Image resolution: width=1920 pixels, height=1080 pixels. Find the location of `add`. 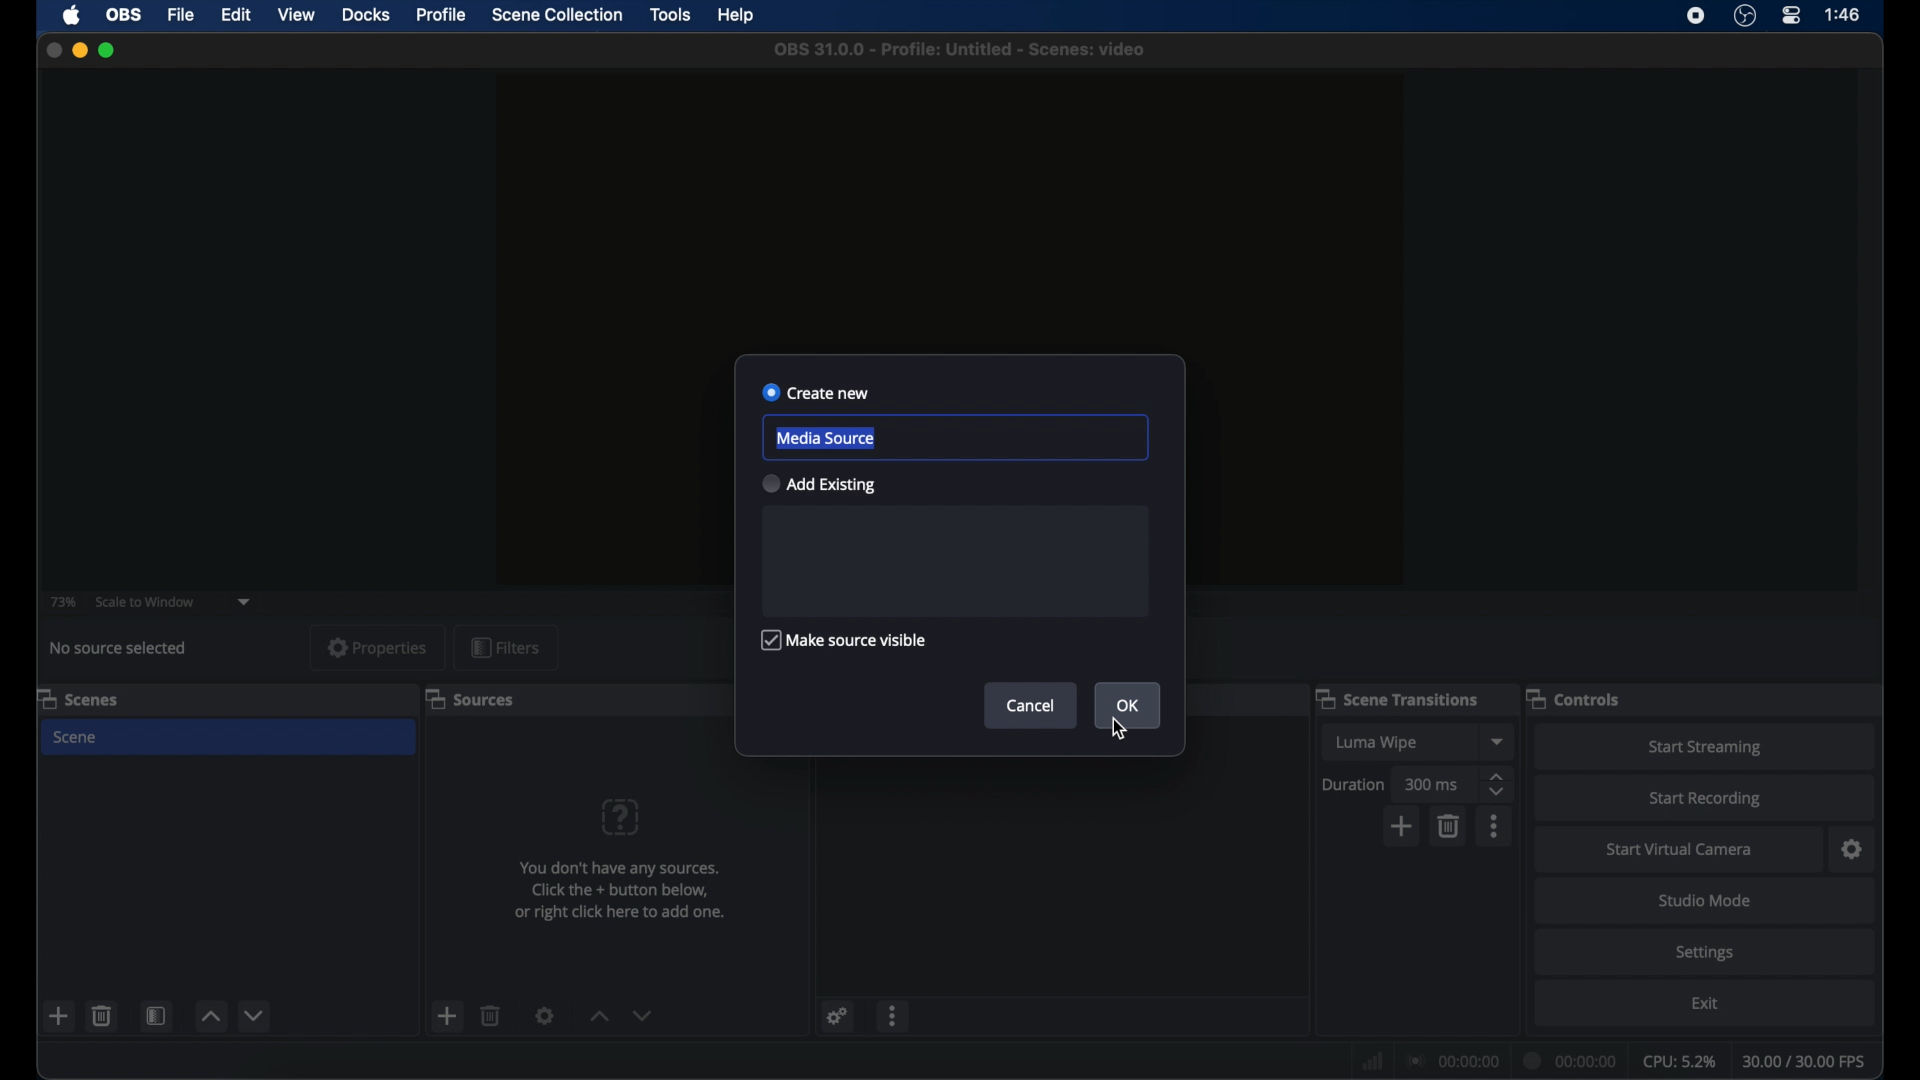

add is located at coordinates (446, 1015).